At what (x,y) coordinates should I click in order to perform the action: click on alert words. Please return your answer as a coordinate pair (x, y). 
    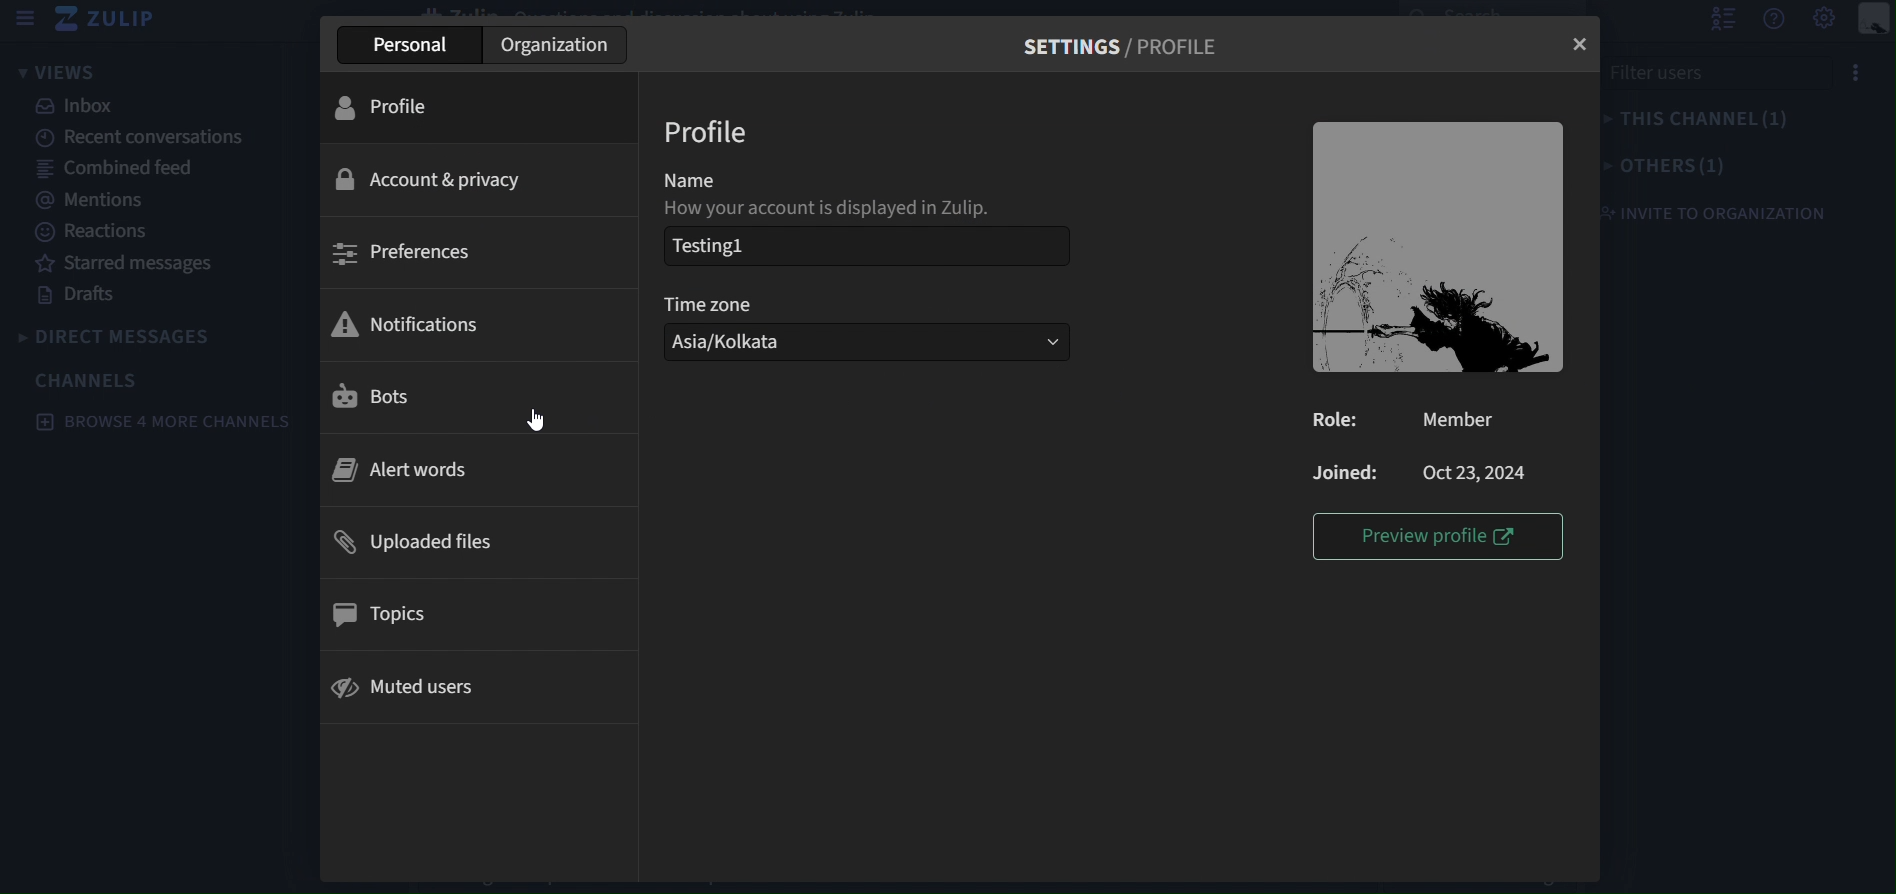
    Looking at the image, I should click on (469, 469).